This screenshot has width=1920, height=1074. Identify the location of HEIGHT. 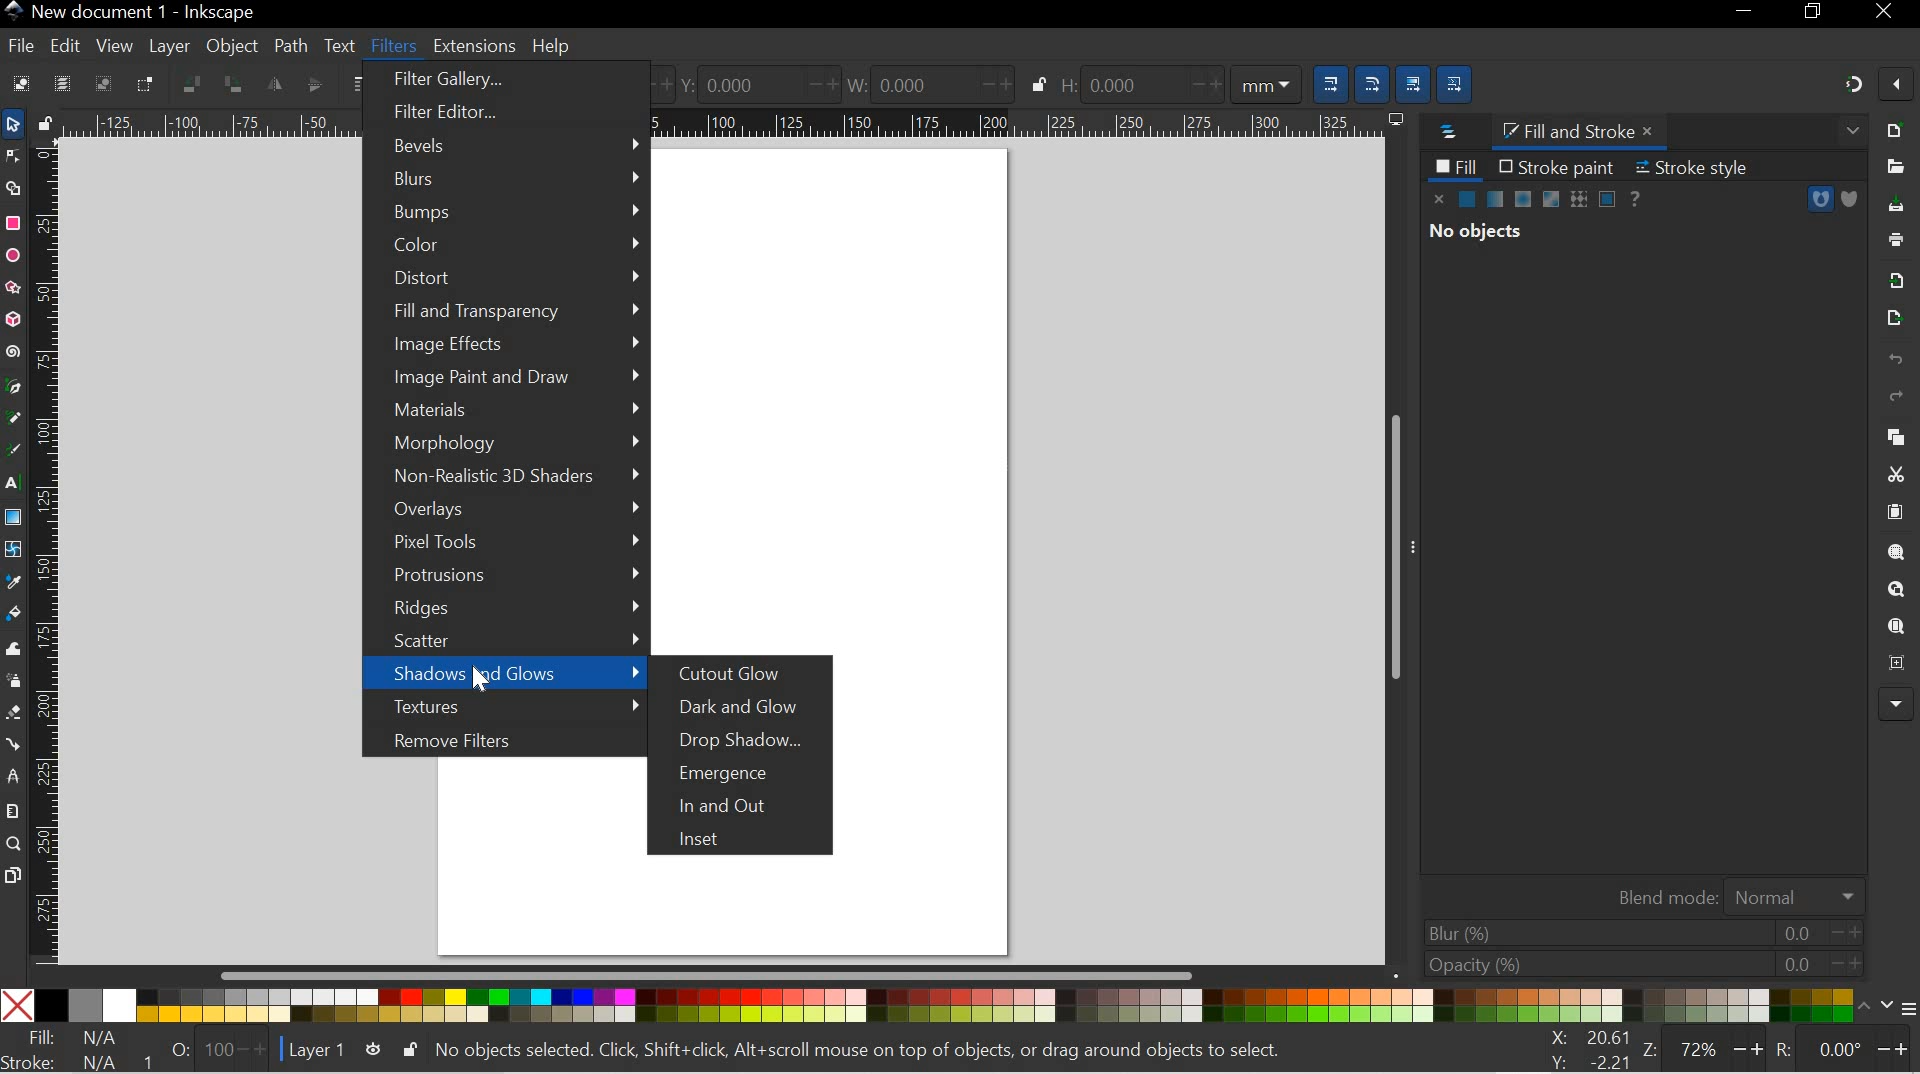
(1178, 82).